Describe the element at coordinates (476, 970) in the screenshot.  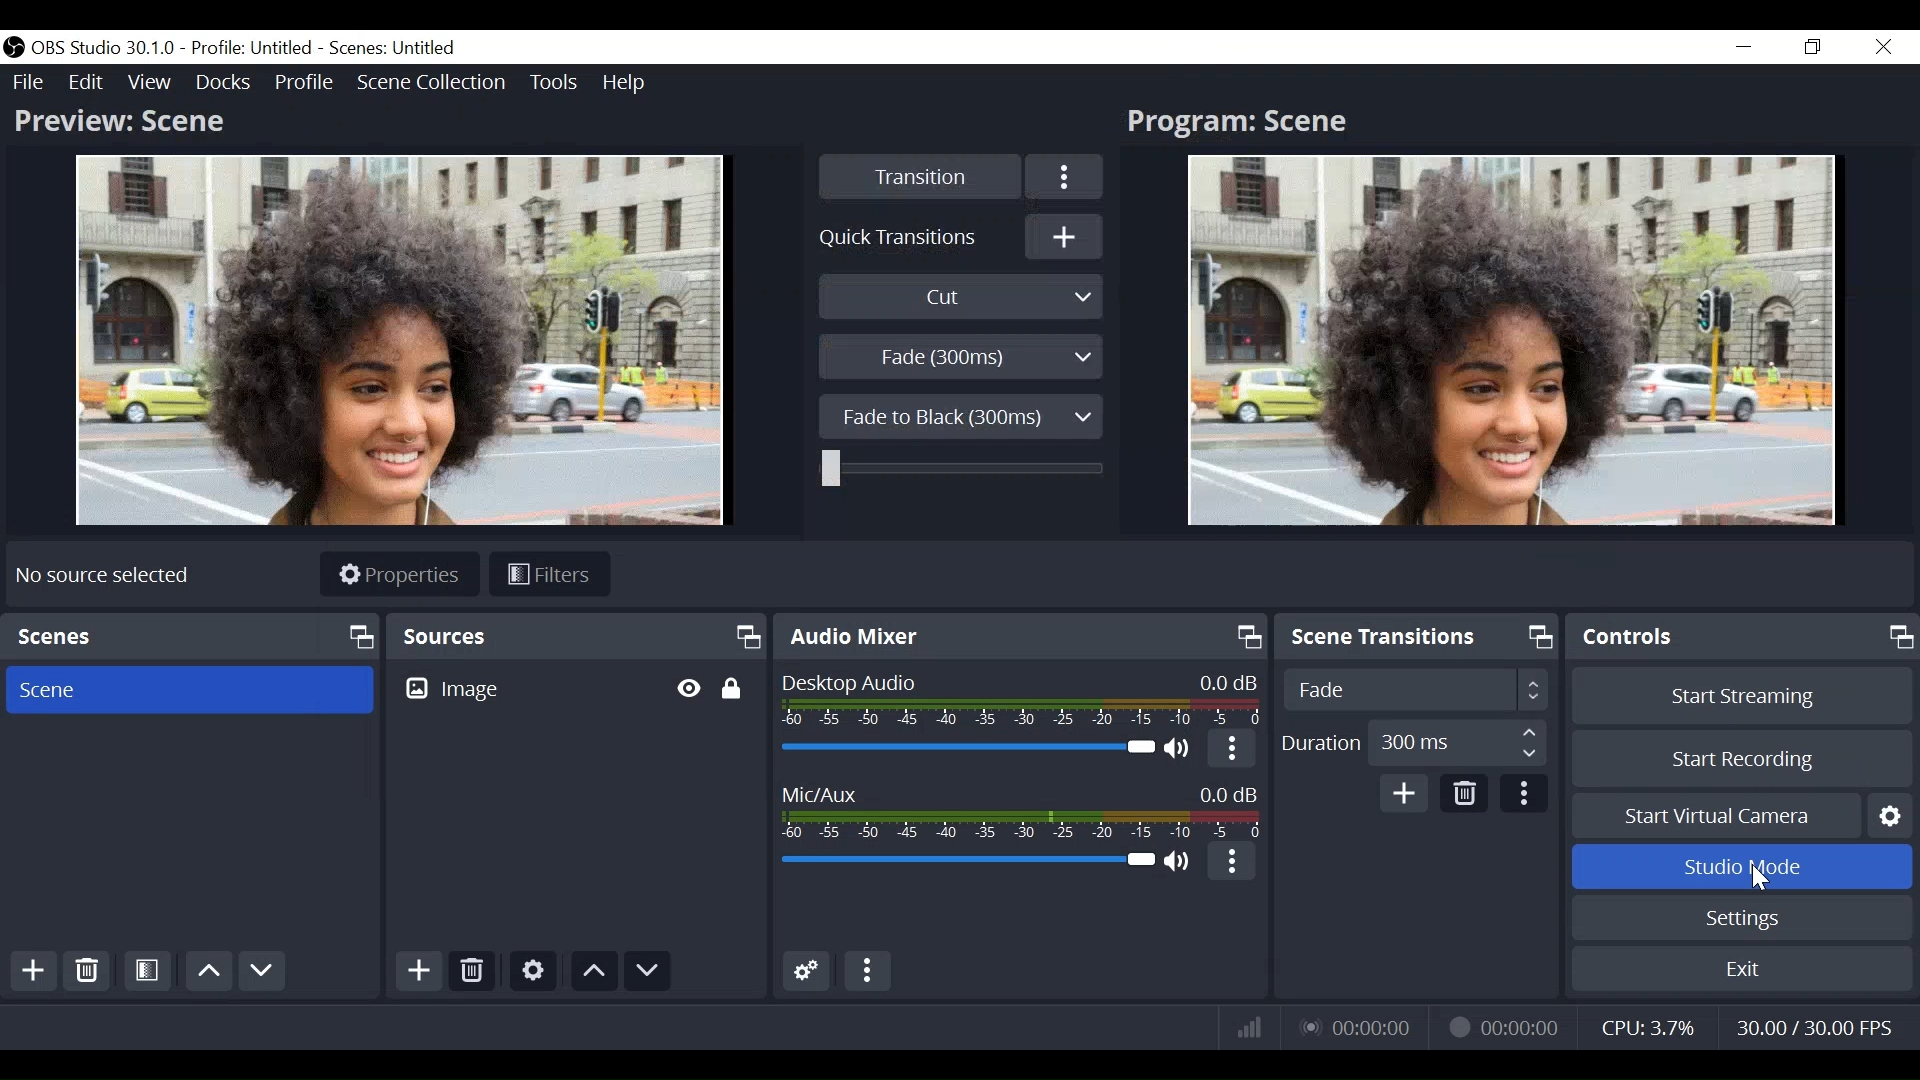
I see `Delete` at that location.